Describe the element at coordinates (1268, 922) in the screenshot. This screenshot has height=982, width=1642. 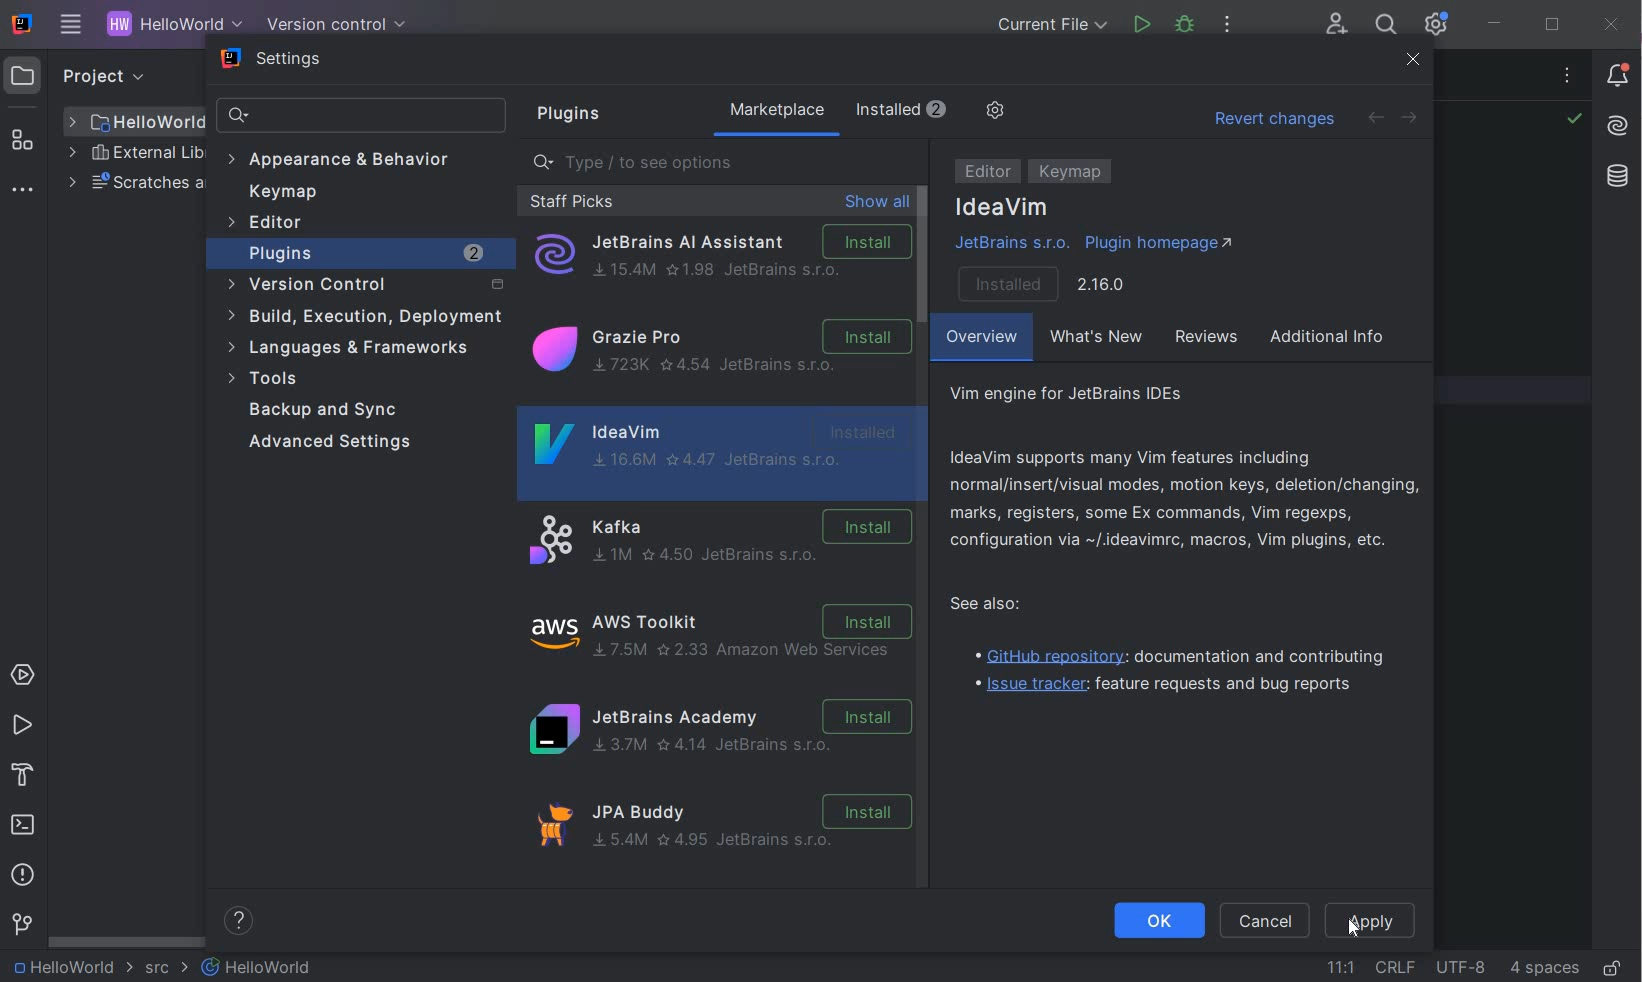
I see `CANEL` at that location.